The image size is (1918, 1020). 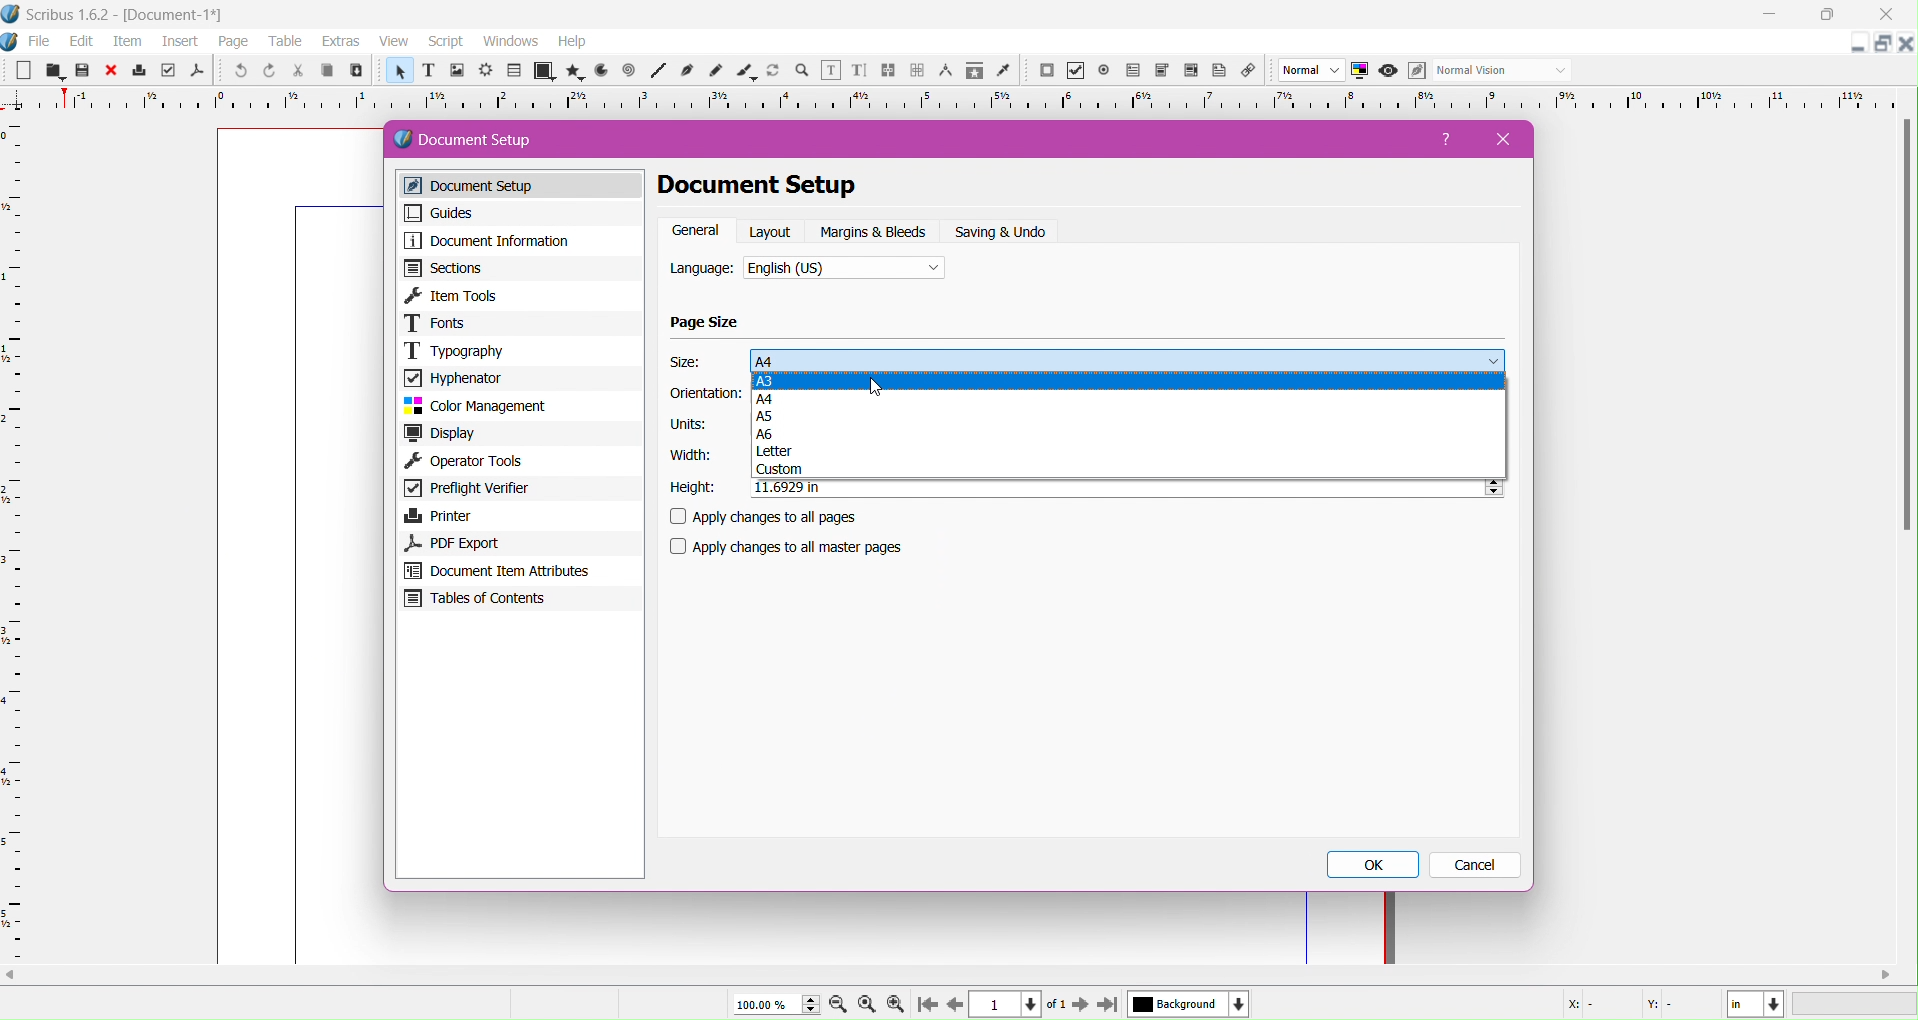 I want to click on Operator Tools, so click(x=521, y=462).